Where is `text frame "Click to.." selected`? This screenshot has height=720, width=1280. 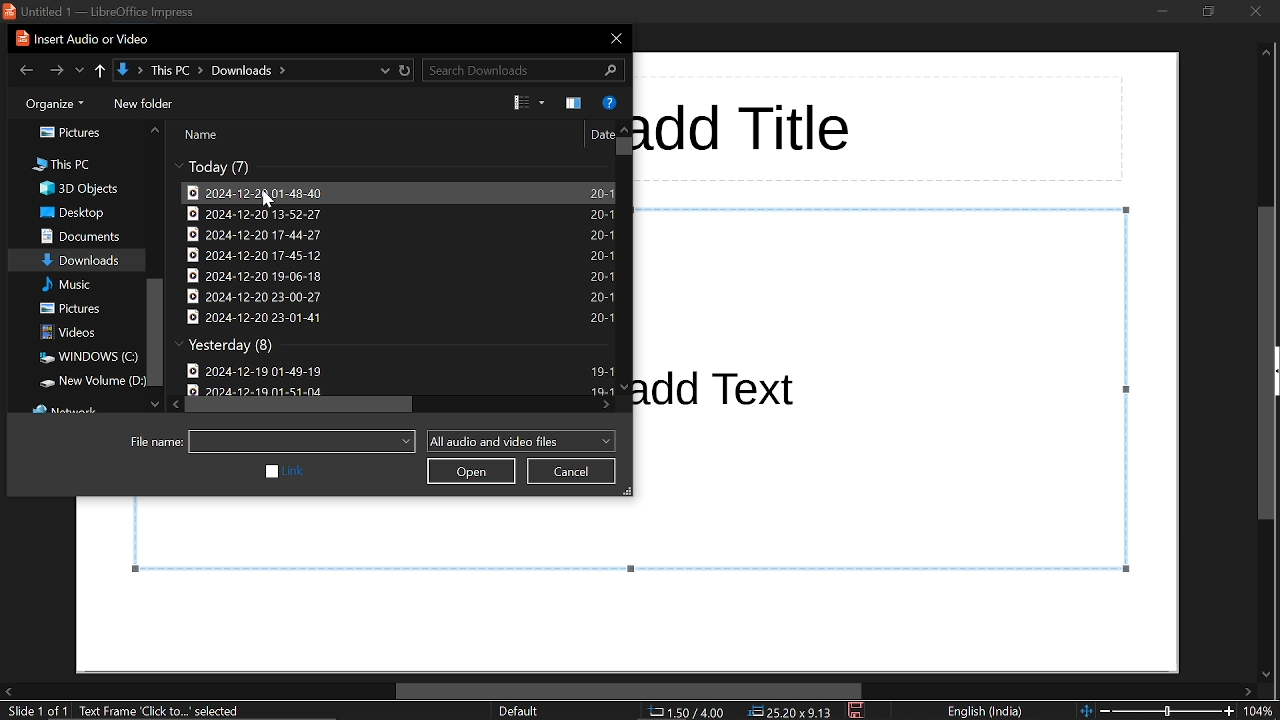
text frame "Click to.." selected is located at coordinates (162, 712).